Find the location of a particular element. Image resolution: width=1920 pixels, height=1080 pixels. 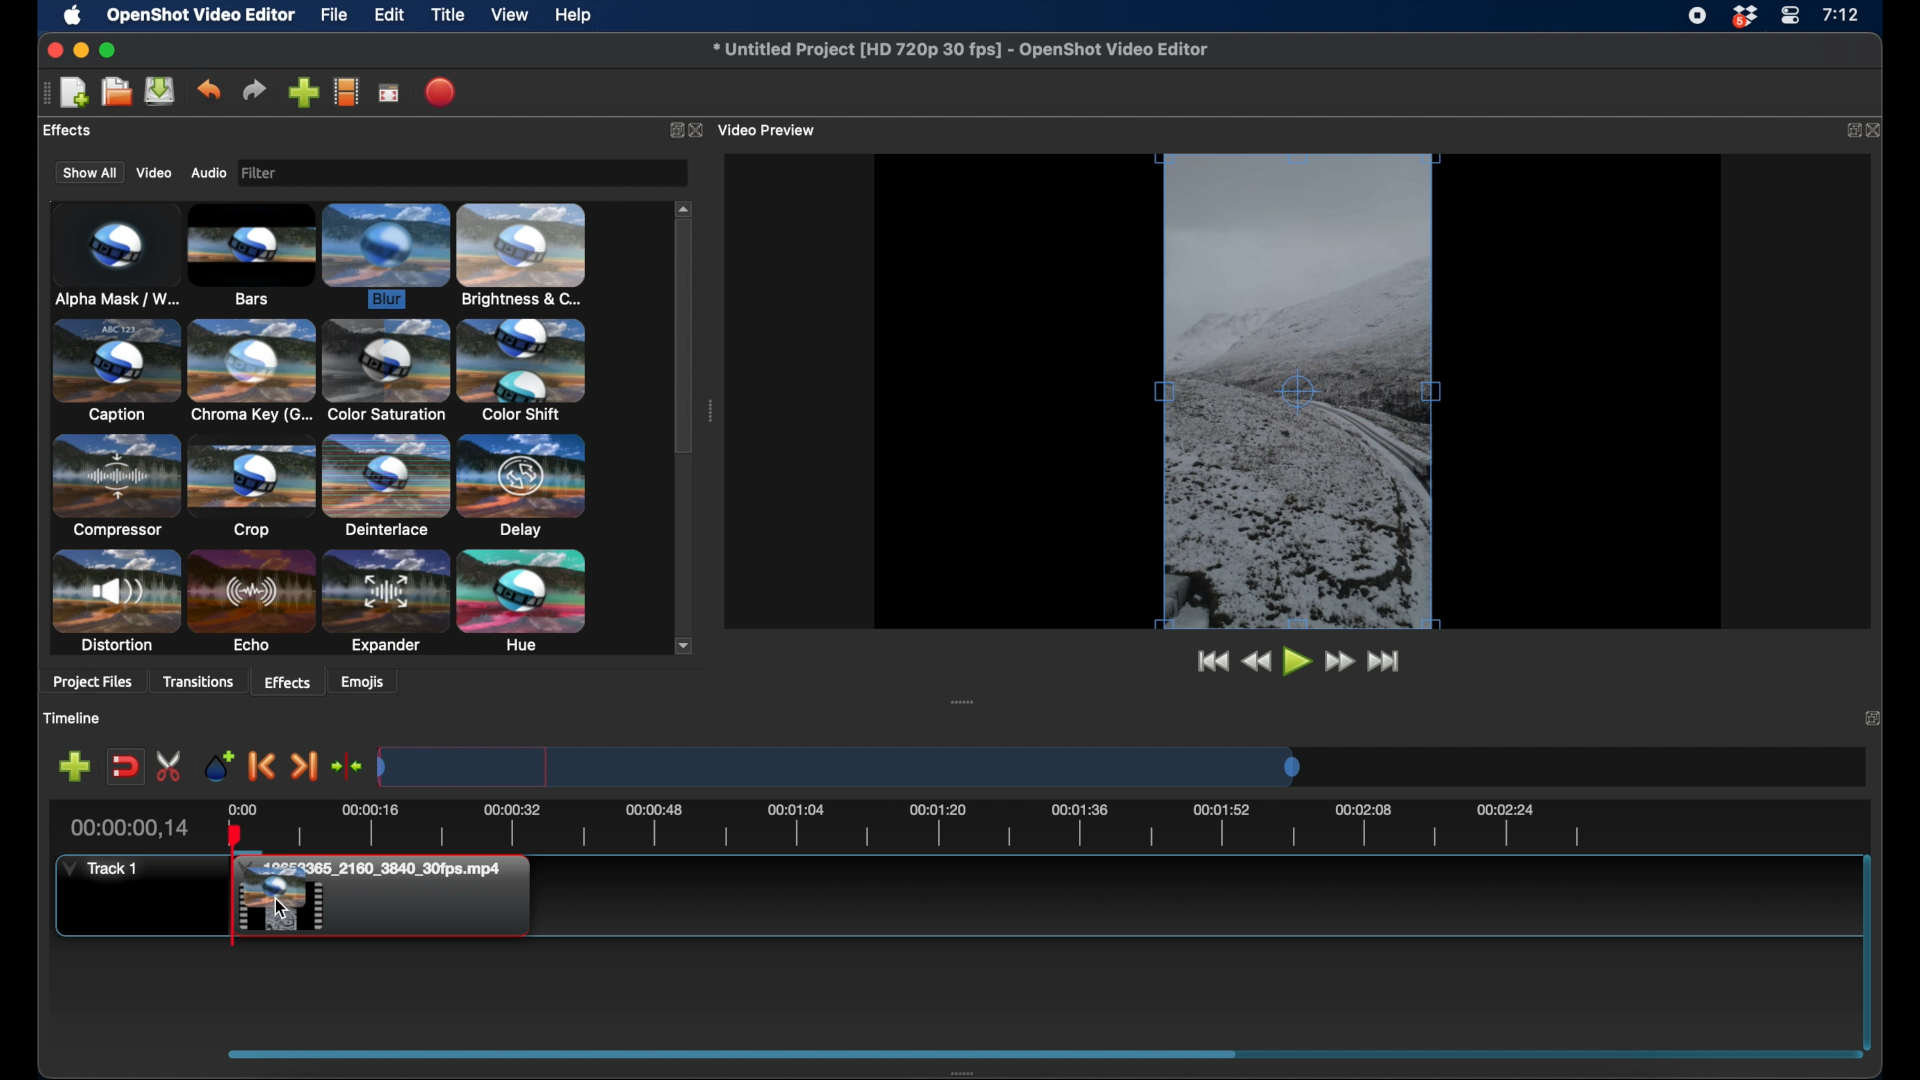

current time indicator is located at coordinates (131, 828).